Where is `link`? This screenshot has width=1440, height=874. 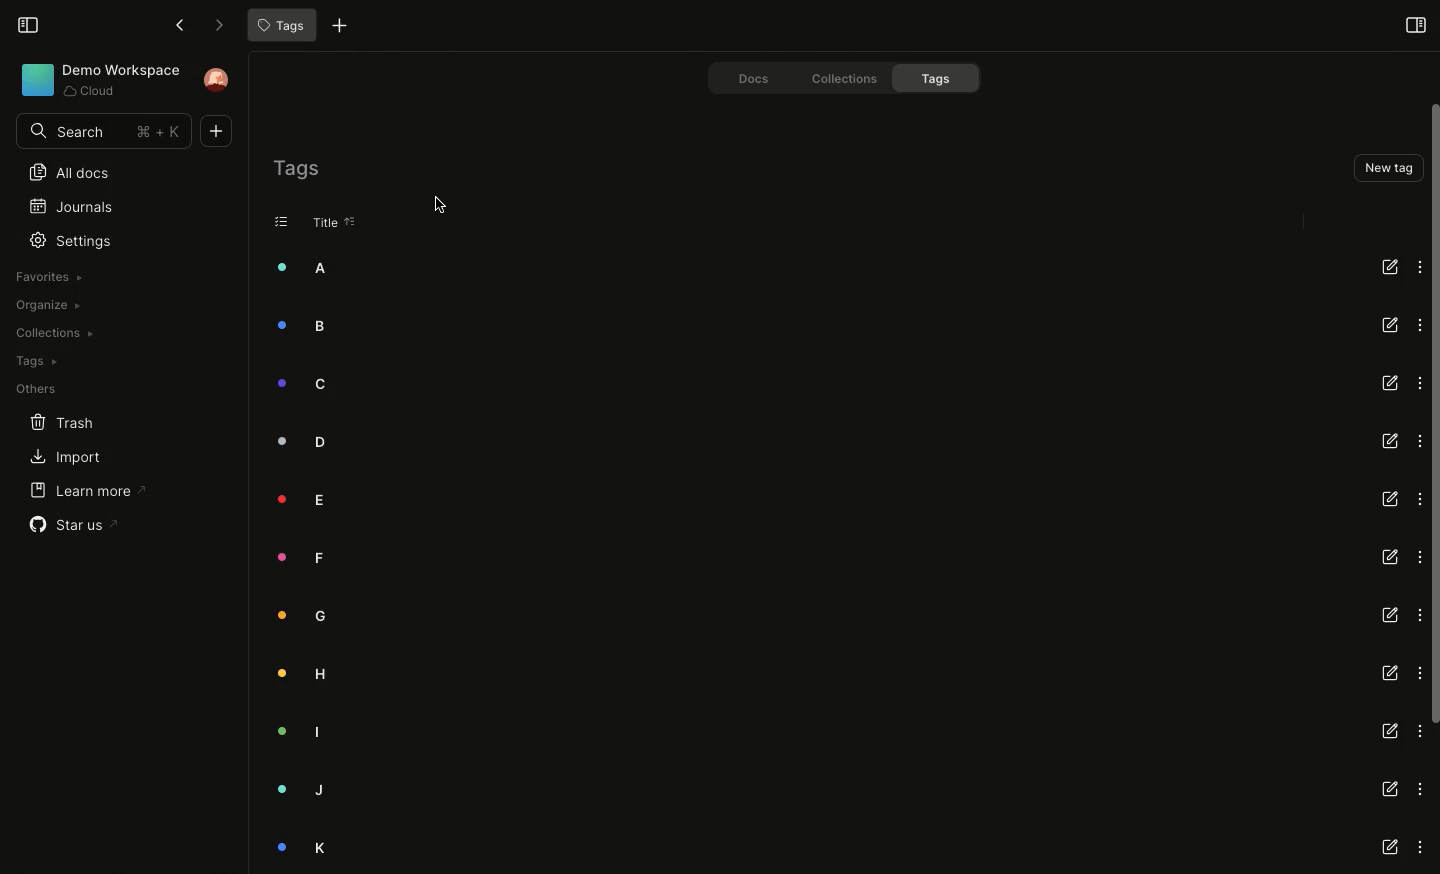 link is located at coordinates (1390, 849).